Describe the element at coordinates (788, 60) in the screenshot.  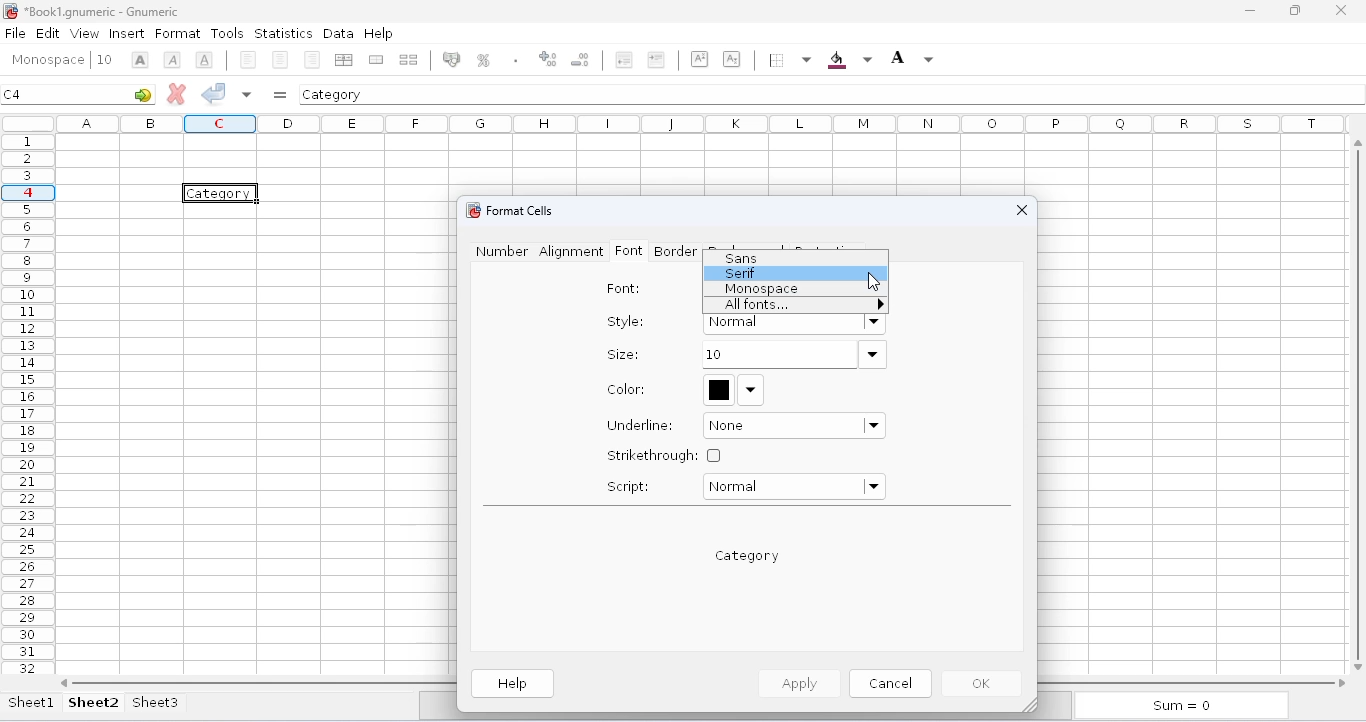
I see `borders` at that location.